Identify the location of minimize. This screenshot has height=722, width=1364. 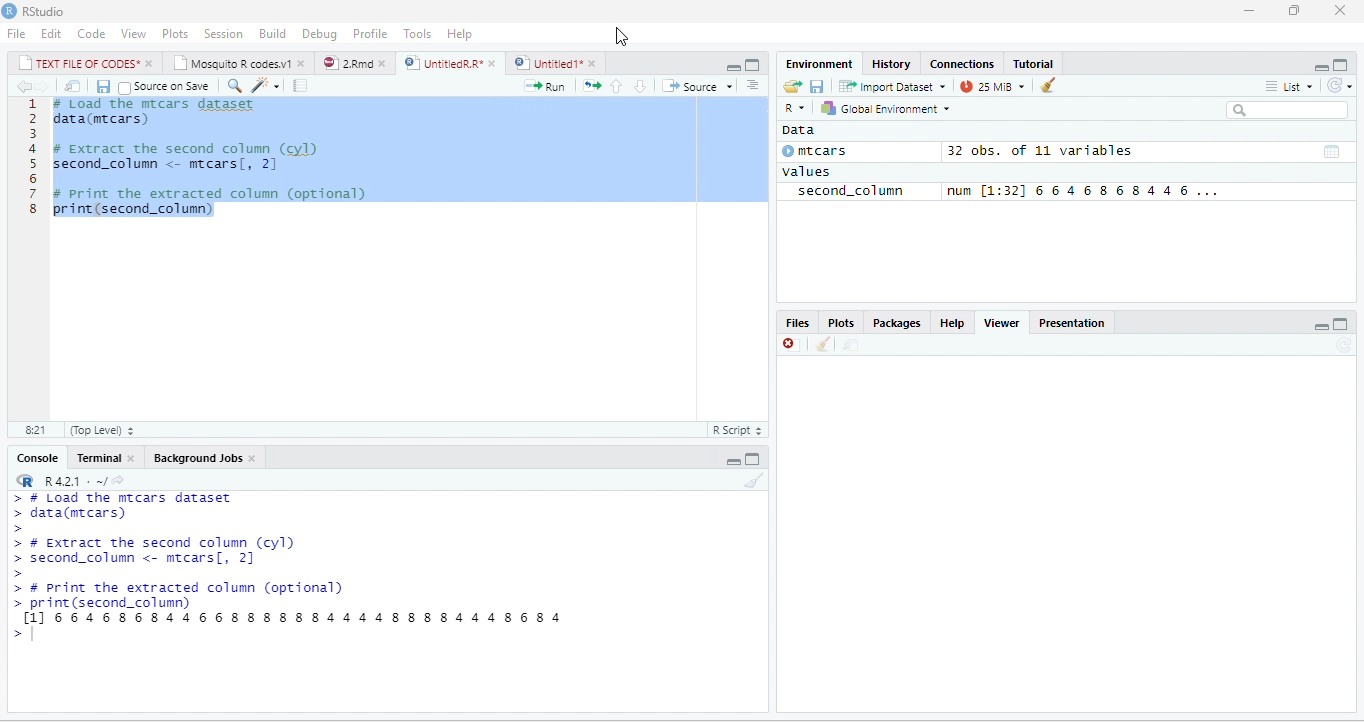
(1250, 13).